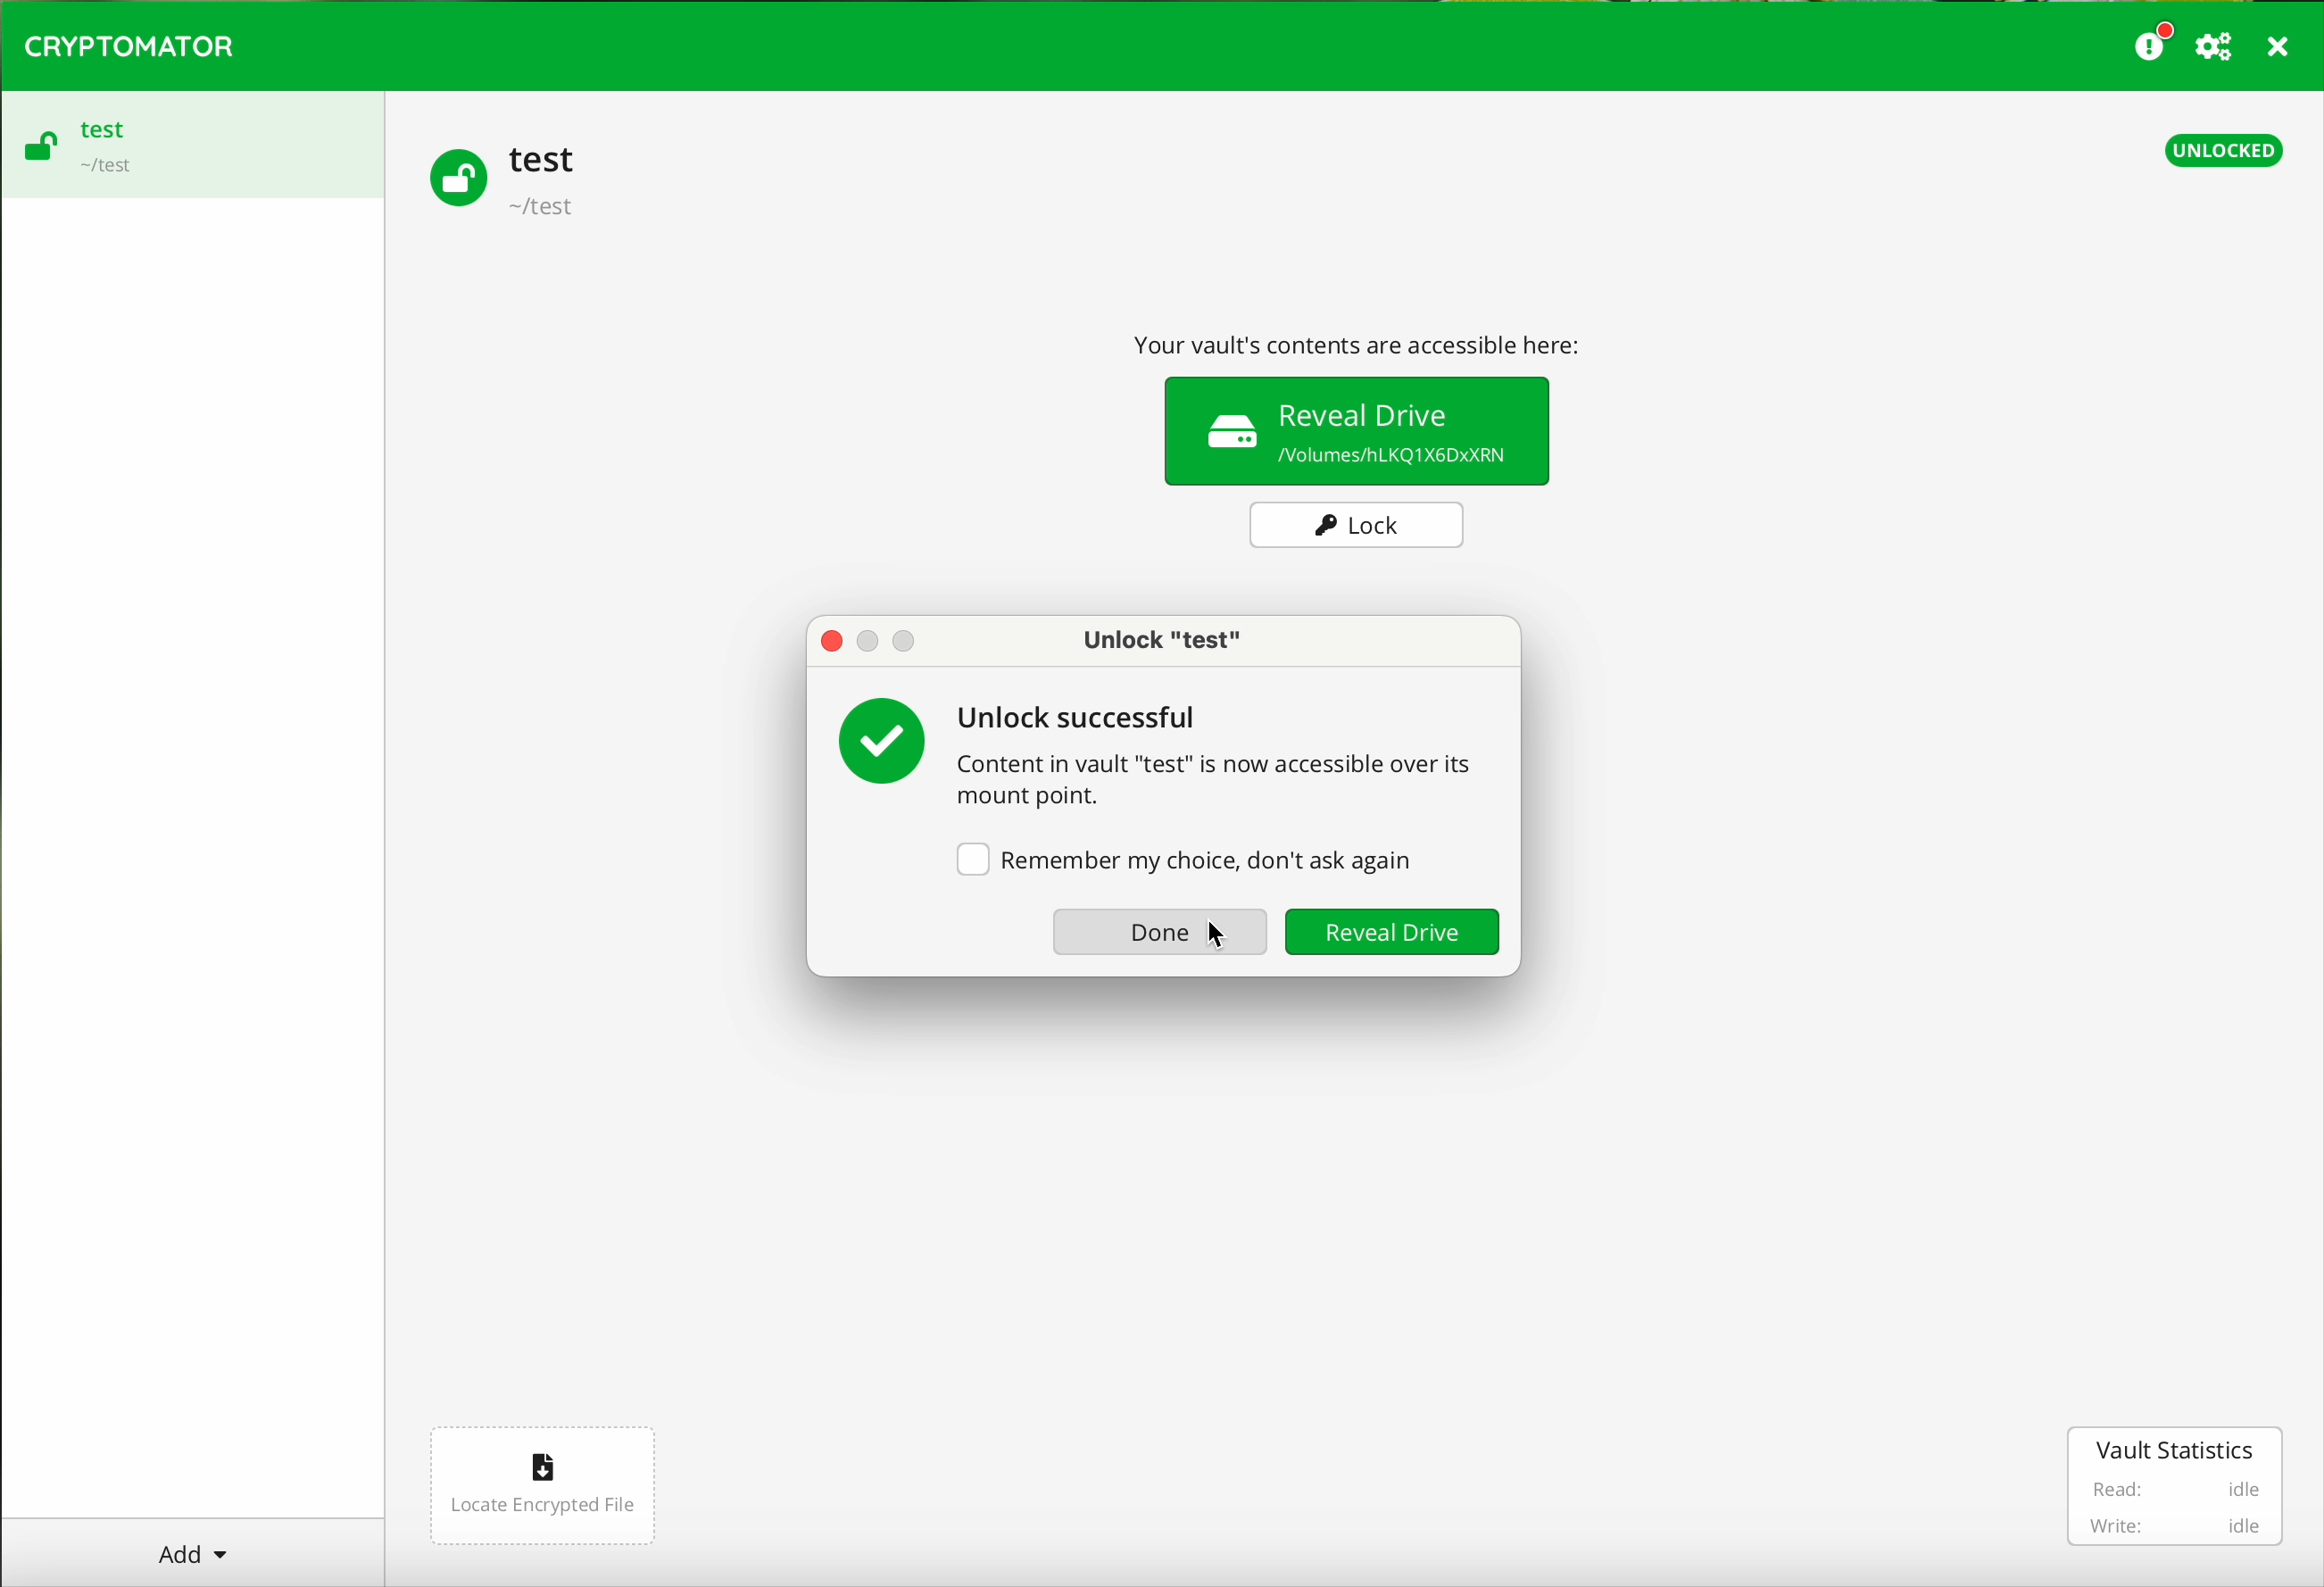 This screenshot has width=2324, height=1587. What do you see at coordinates (1367, 339) in the screenshot?
I see `Your vault's contents are accessible here:` at bounding box center [1367, 339].